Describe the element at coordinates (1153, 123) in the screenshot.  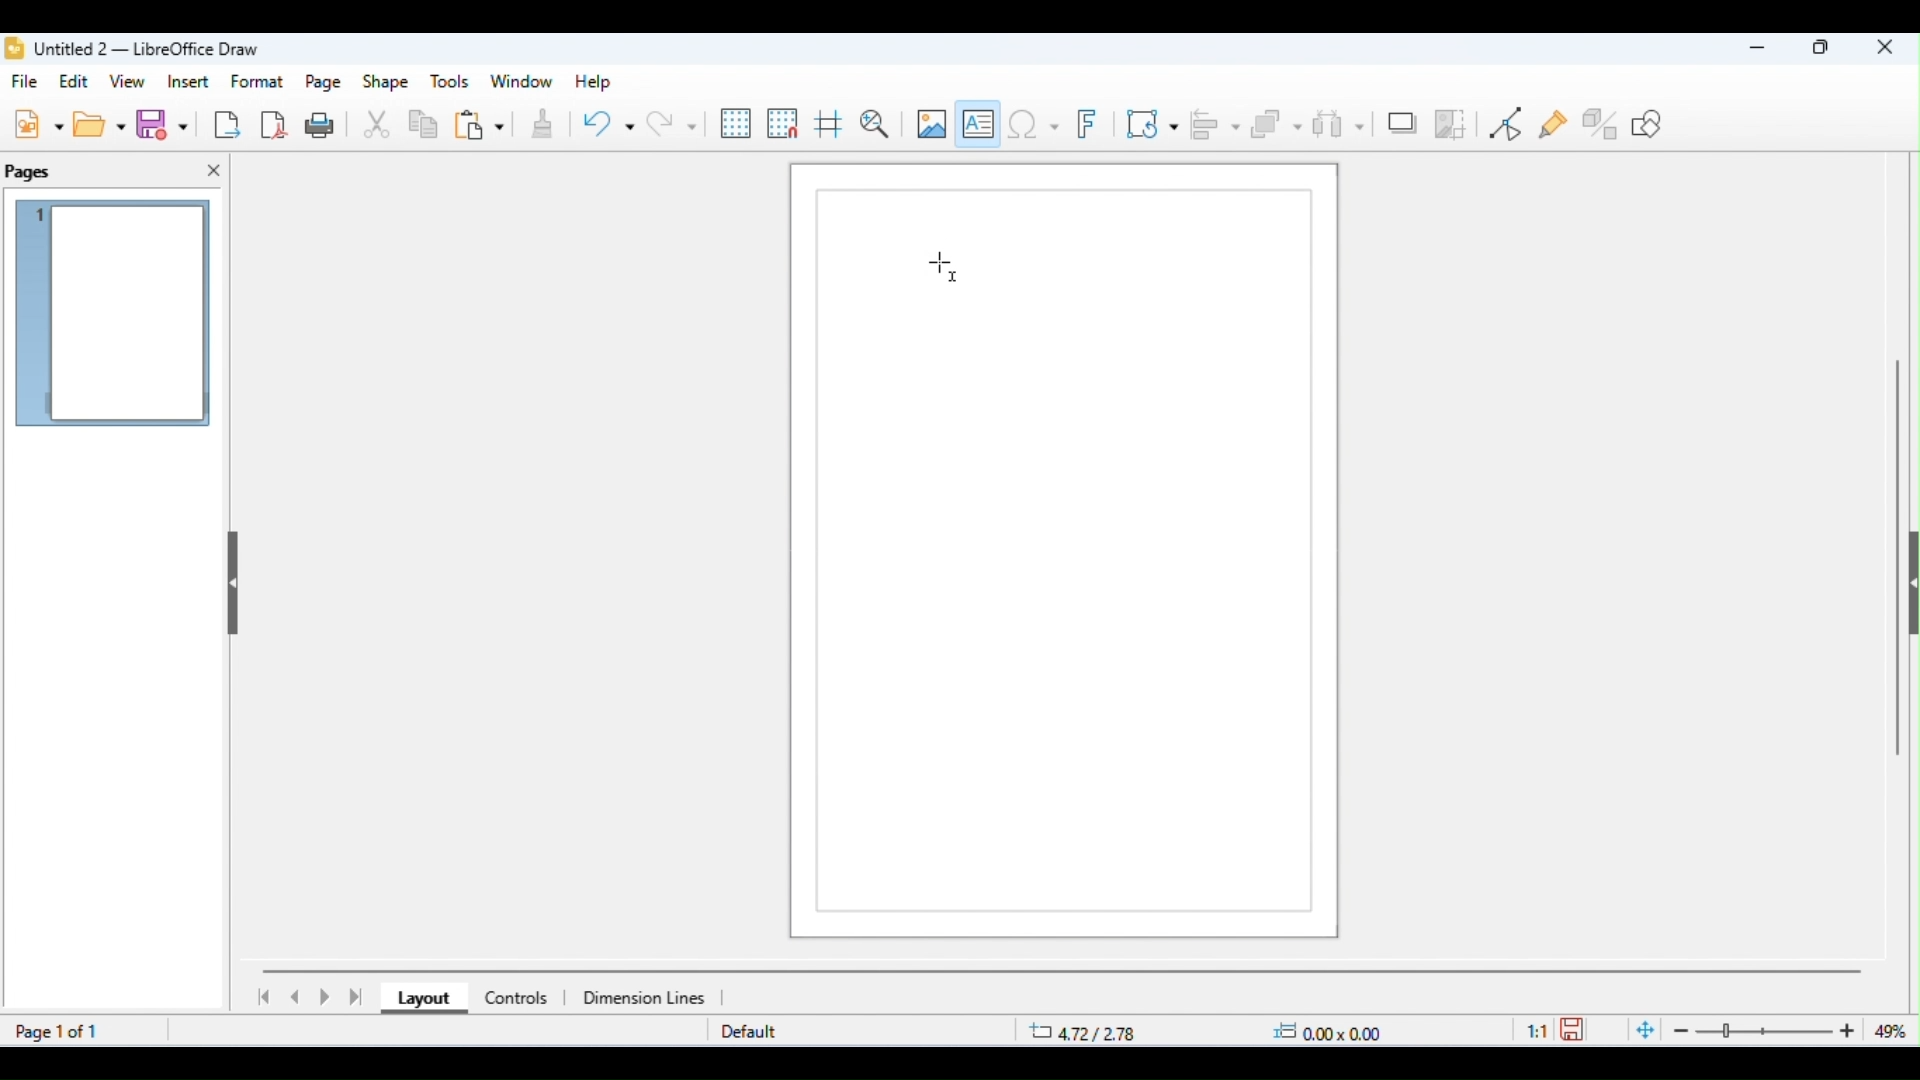
I see `transformations` at that location.